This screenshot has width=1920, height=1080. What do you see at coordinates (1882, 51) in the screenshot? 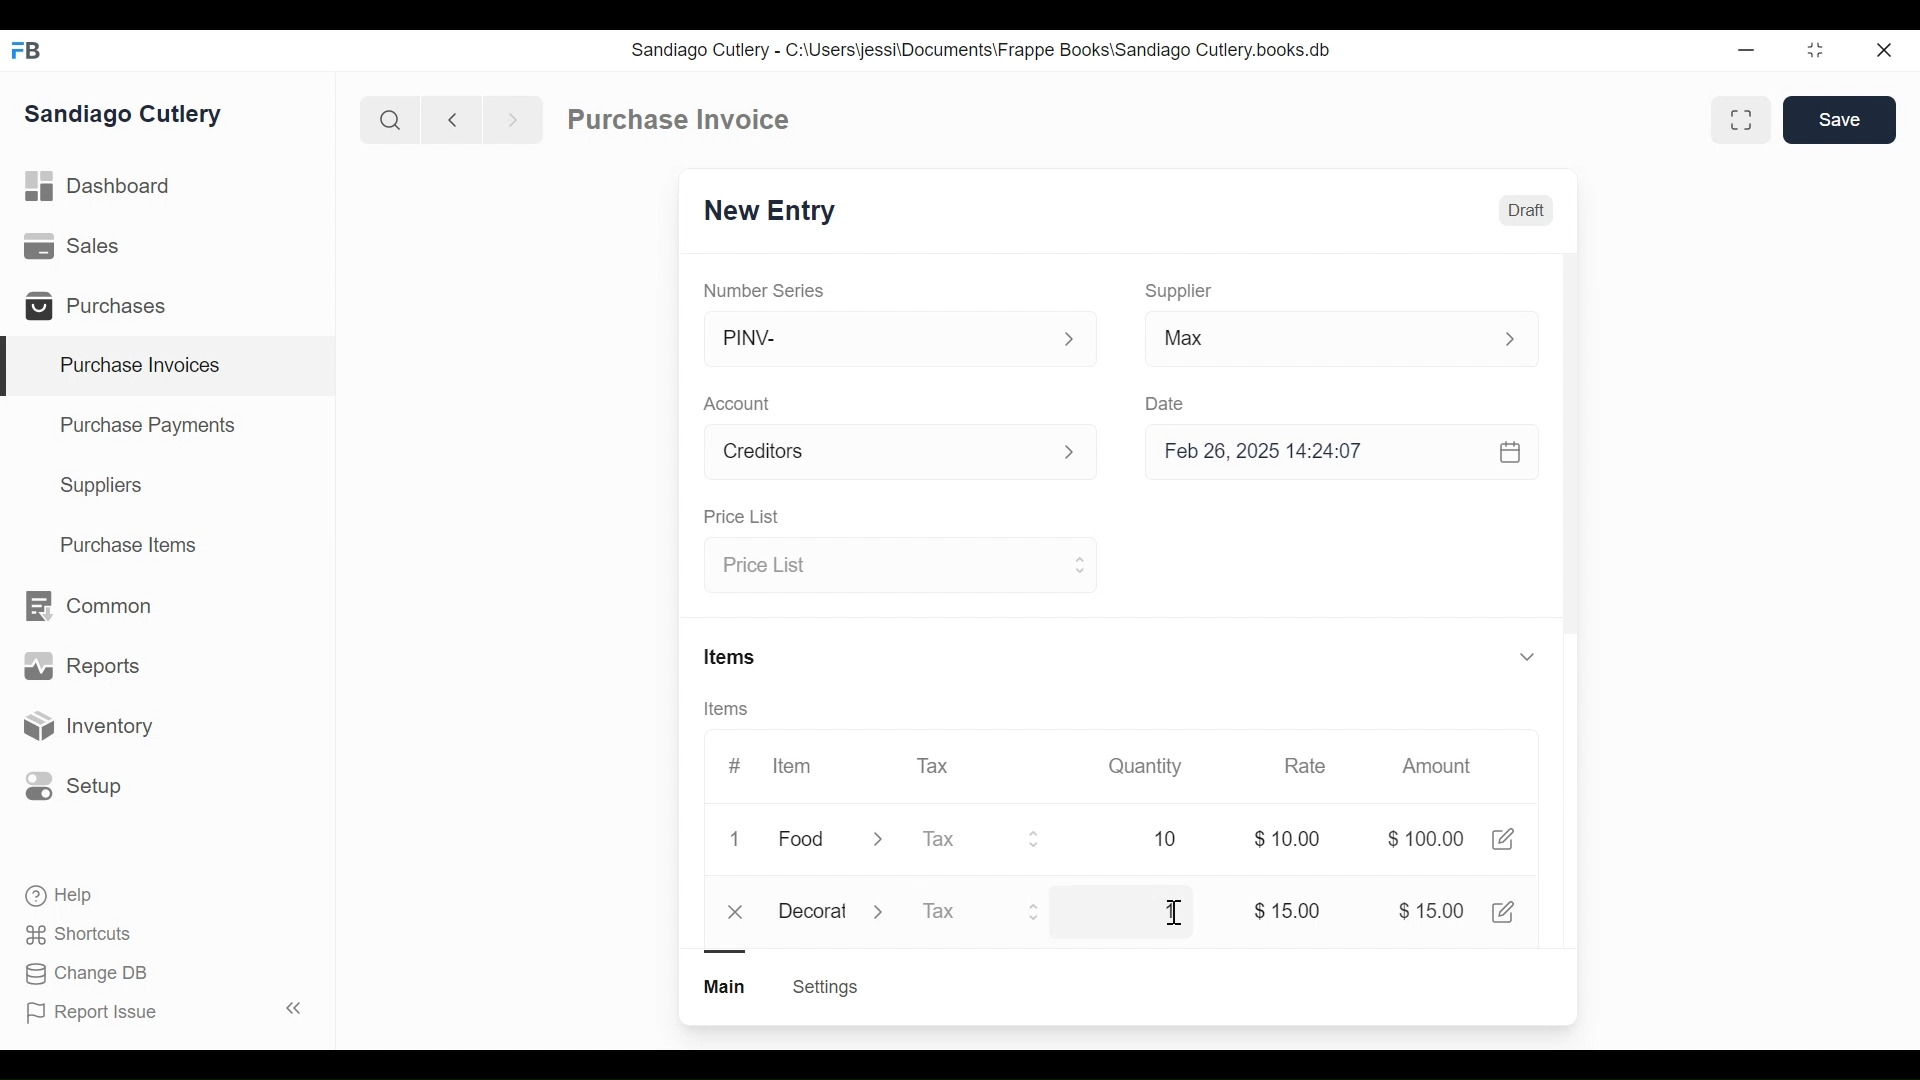
I see `close` at bounding box center [1882, 51].